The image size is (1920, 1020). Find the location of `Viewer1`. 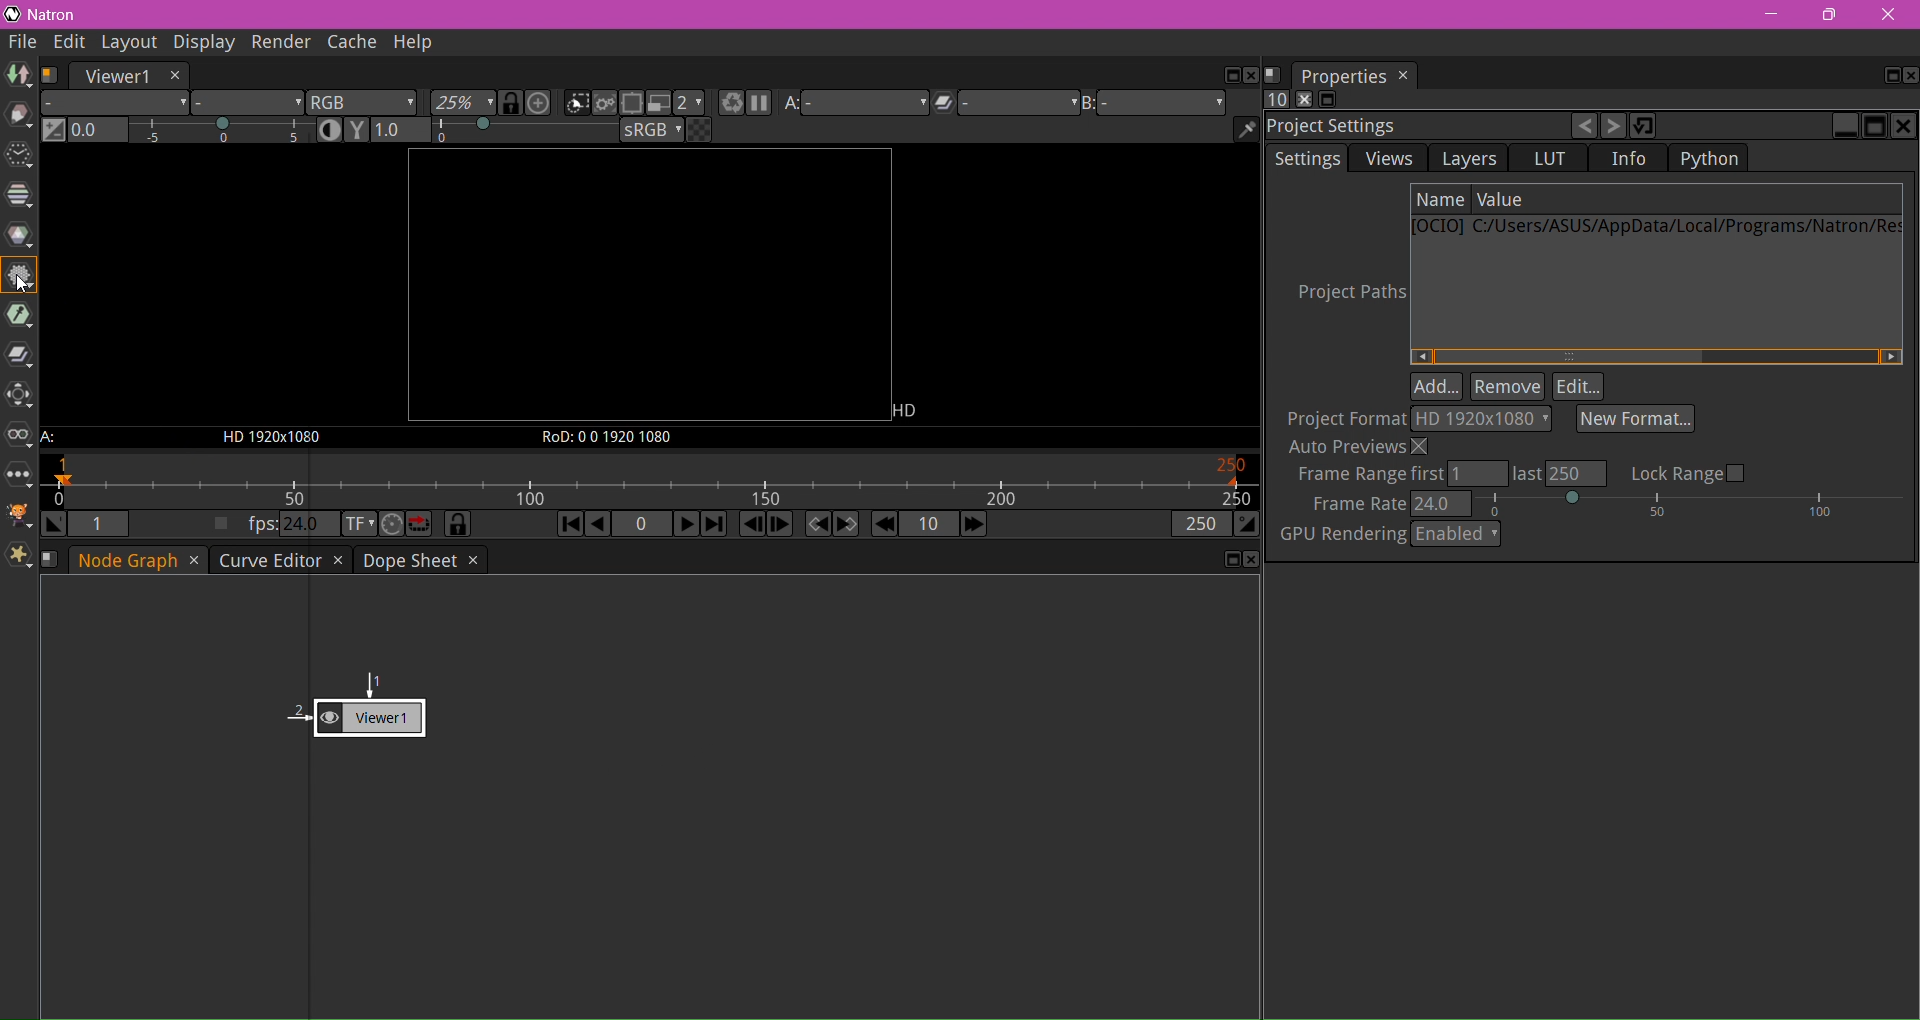

Viewer1 is located at coordinates (115, 76).